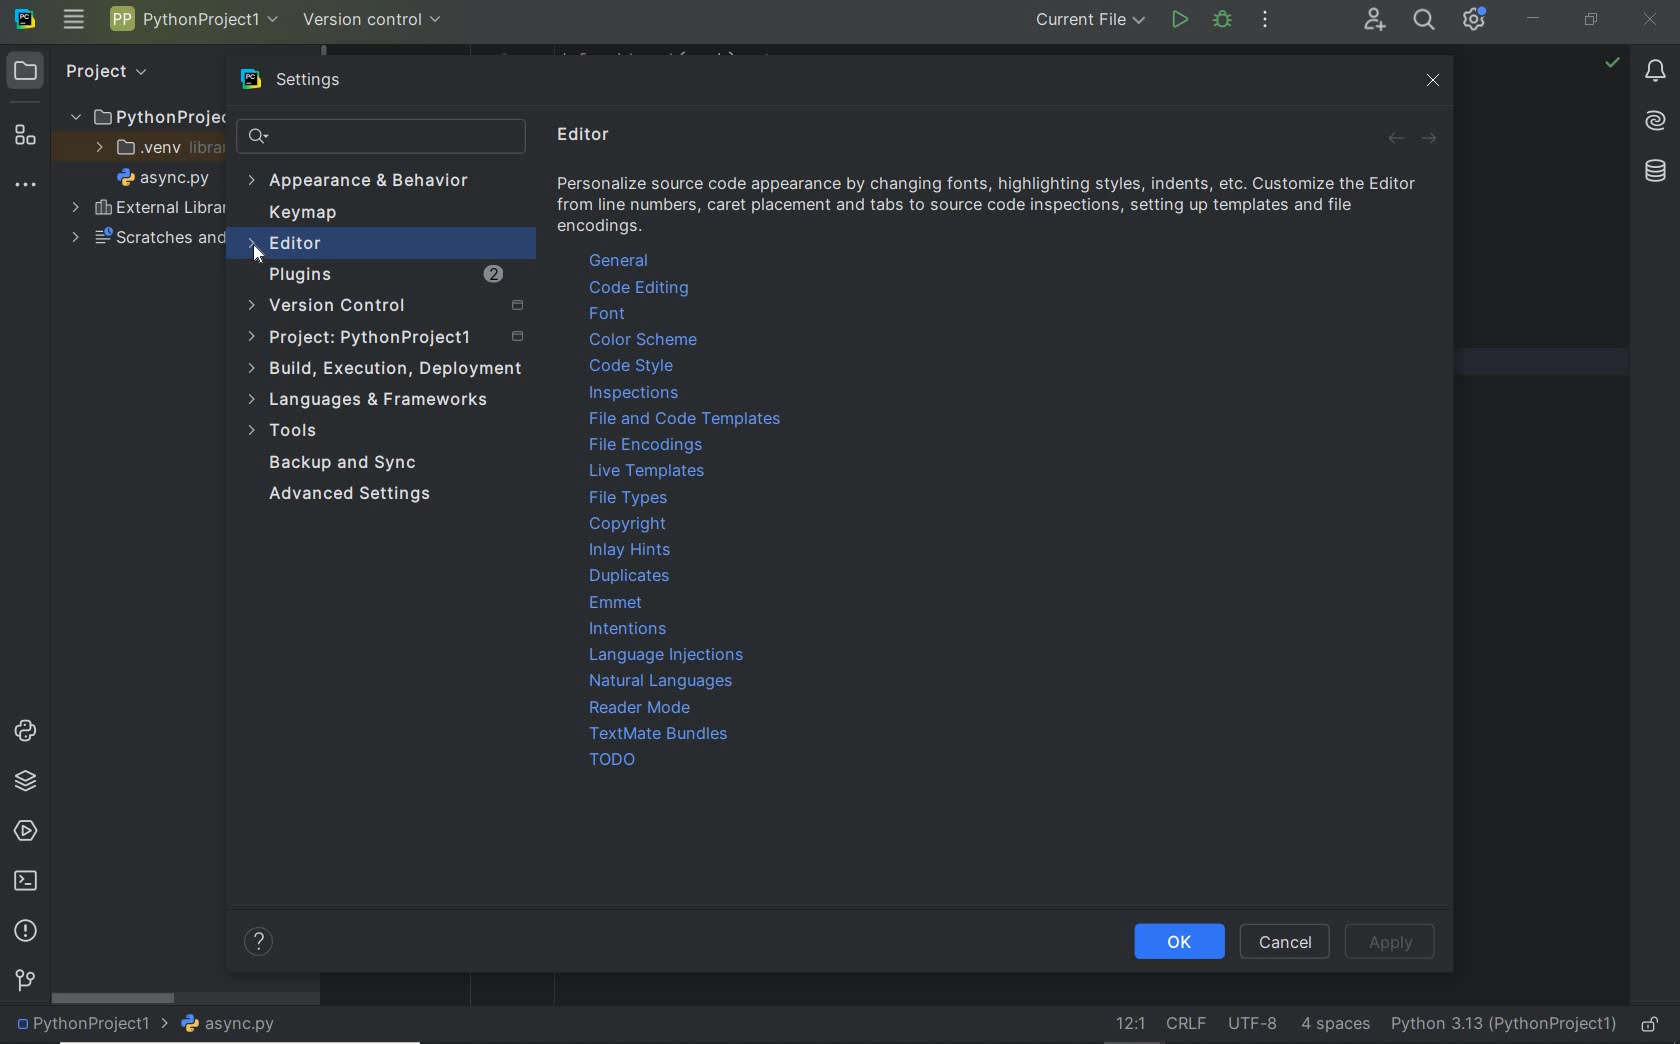 The height and width of the screenshot is (1044, 1680). Describe the element at coordinates (1655, 121) in the screenshot. I see `AI Assistant` at that location.